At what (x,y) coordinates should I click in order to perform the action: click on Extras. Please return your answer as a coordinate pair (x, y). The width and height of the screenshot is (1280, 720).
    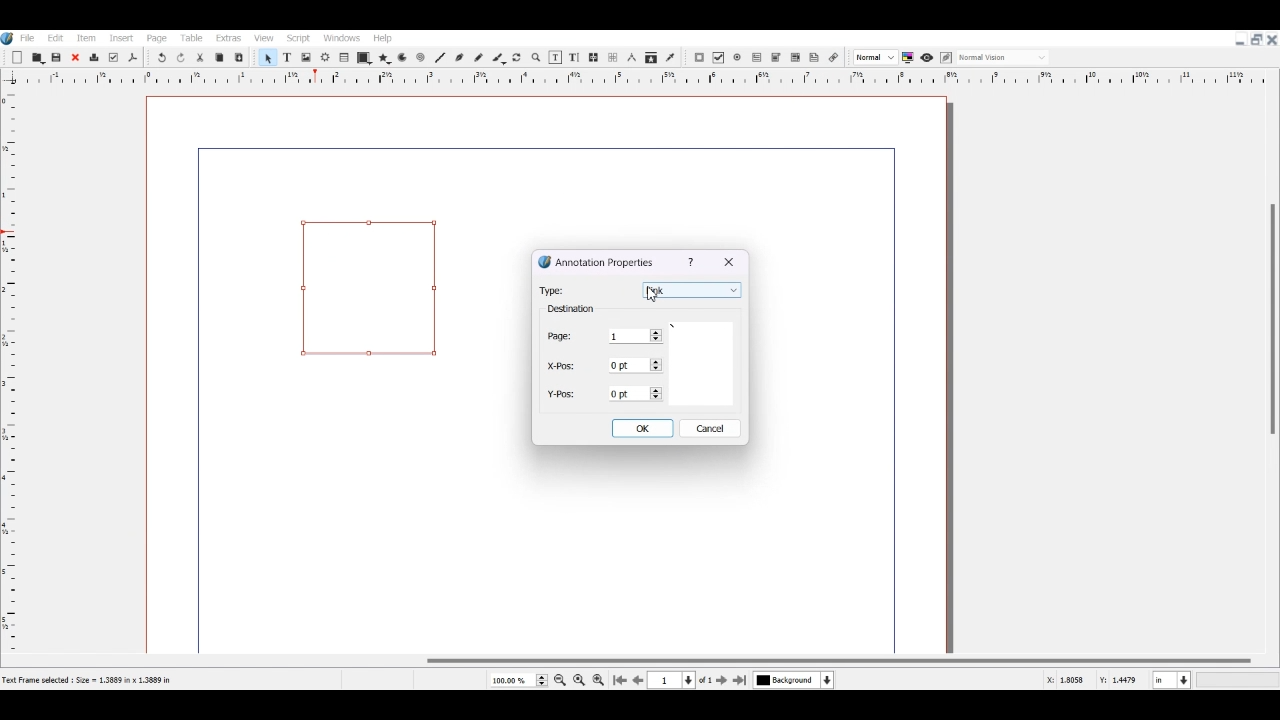
    Looking at the image, I should click on (228, 38).